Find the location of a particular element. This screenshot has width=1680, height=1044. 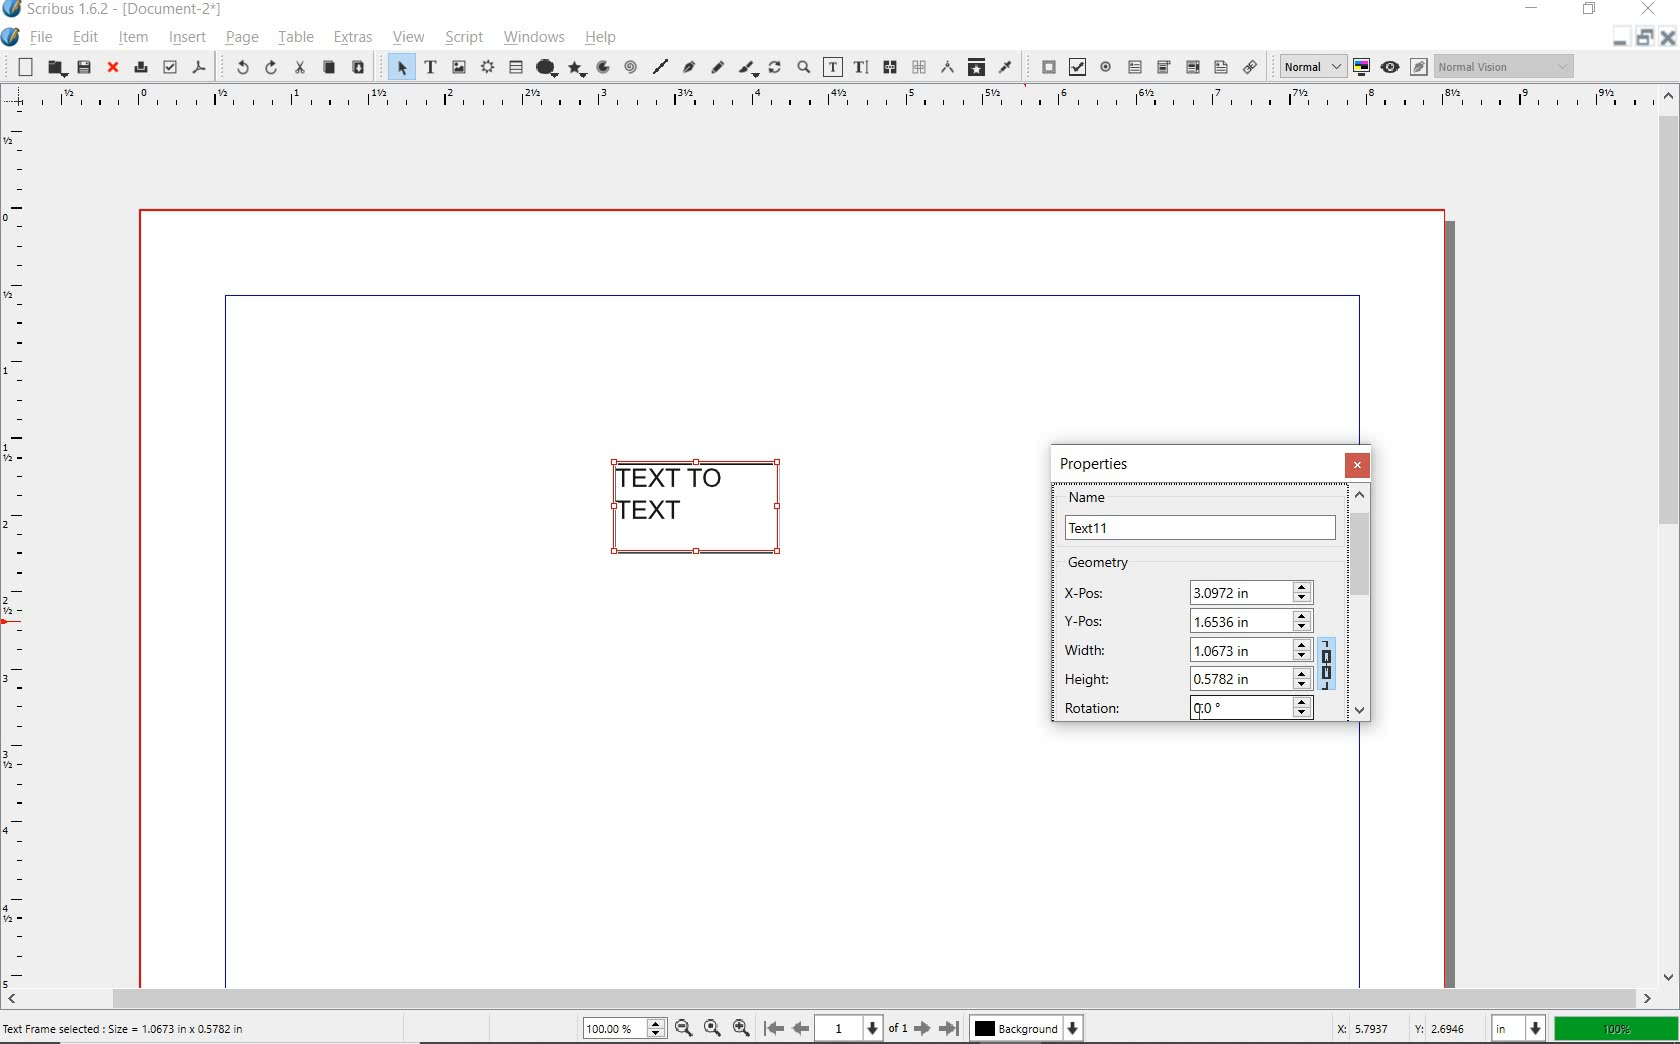

ROTATION is located at coordinates (1185, 708).